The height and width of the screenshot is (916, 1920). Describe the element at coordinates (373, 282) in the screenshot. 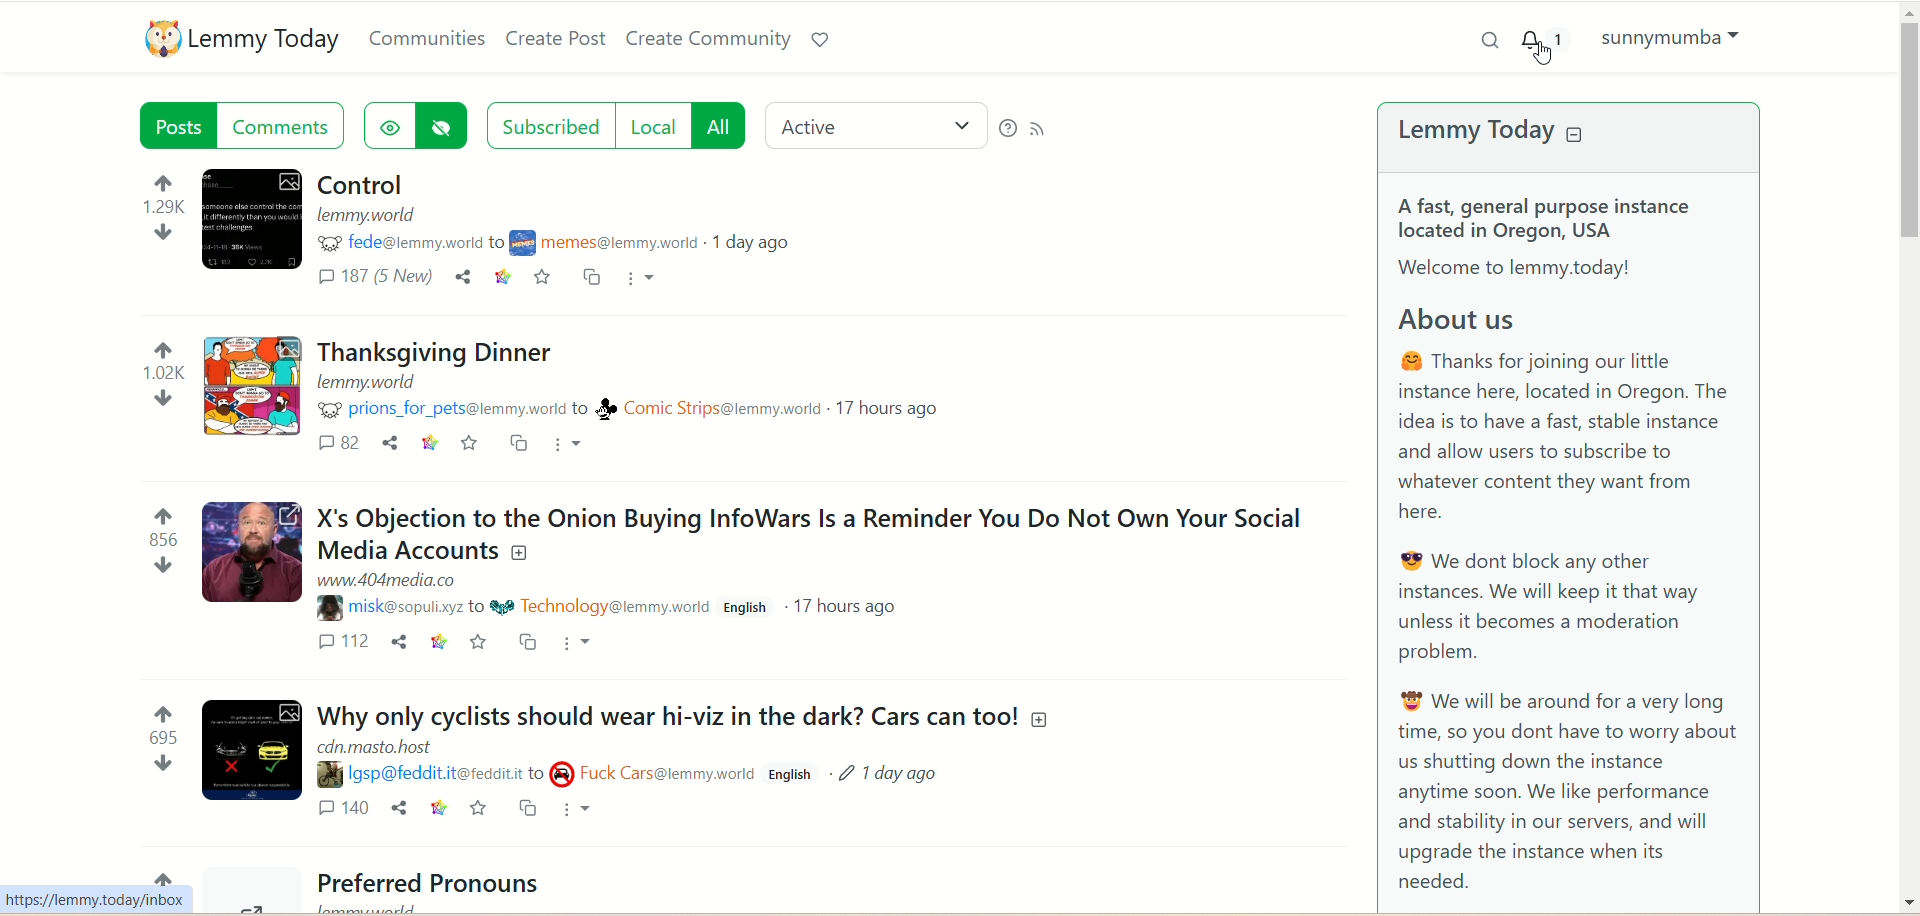

I see `comments (187) 5New` at that location.